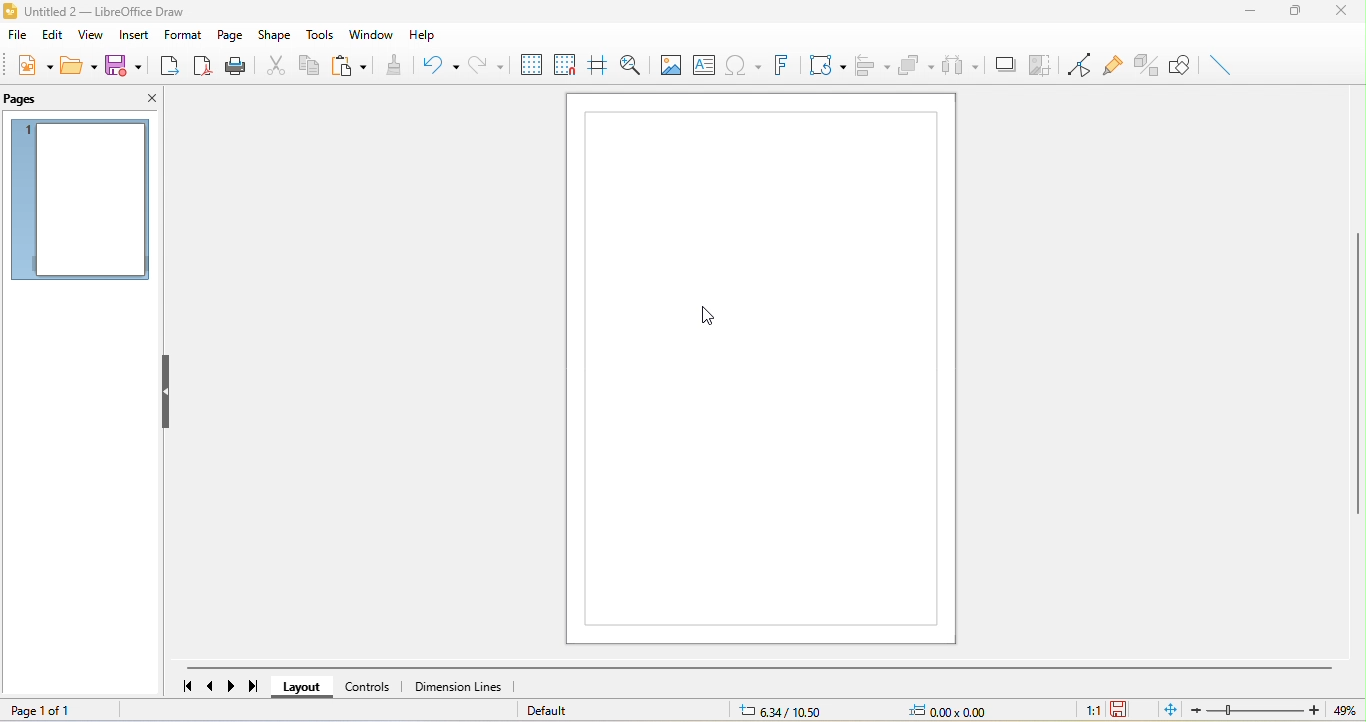 This screenshot has height=722, width=1366. I want to click on tools, so click(319, 35).